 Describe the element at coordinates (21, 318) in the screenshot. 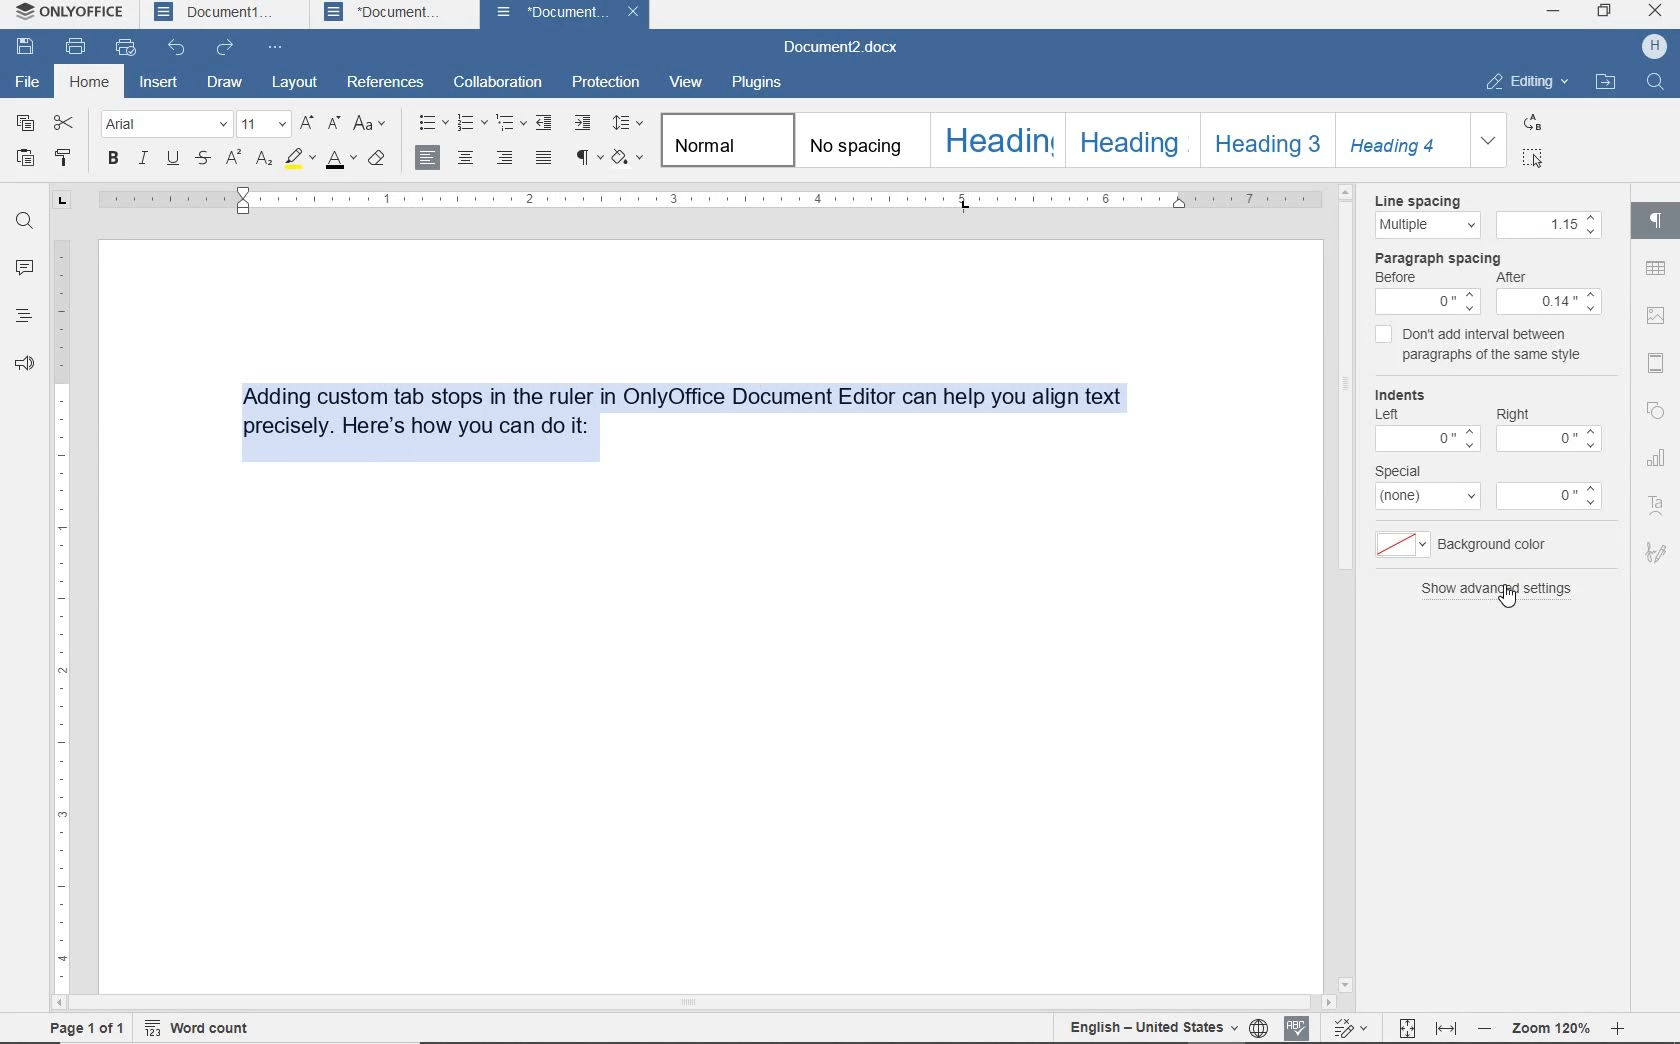

I see `headings` at that location.